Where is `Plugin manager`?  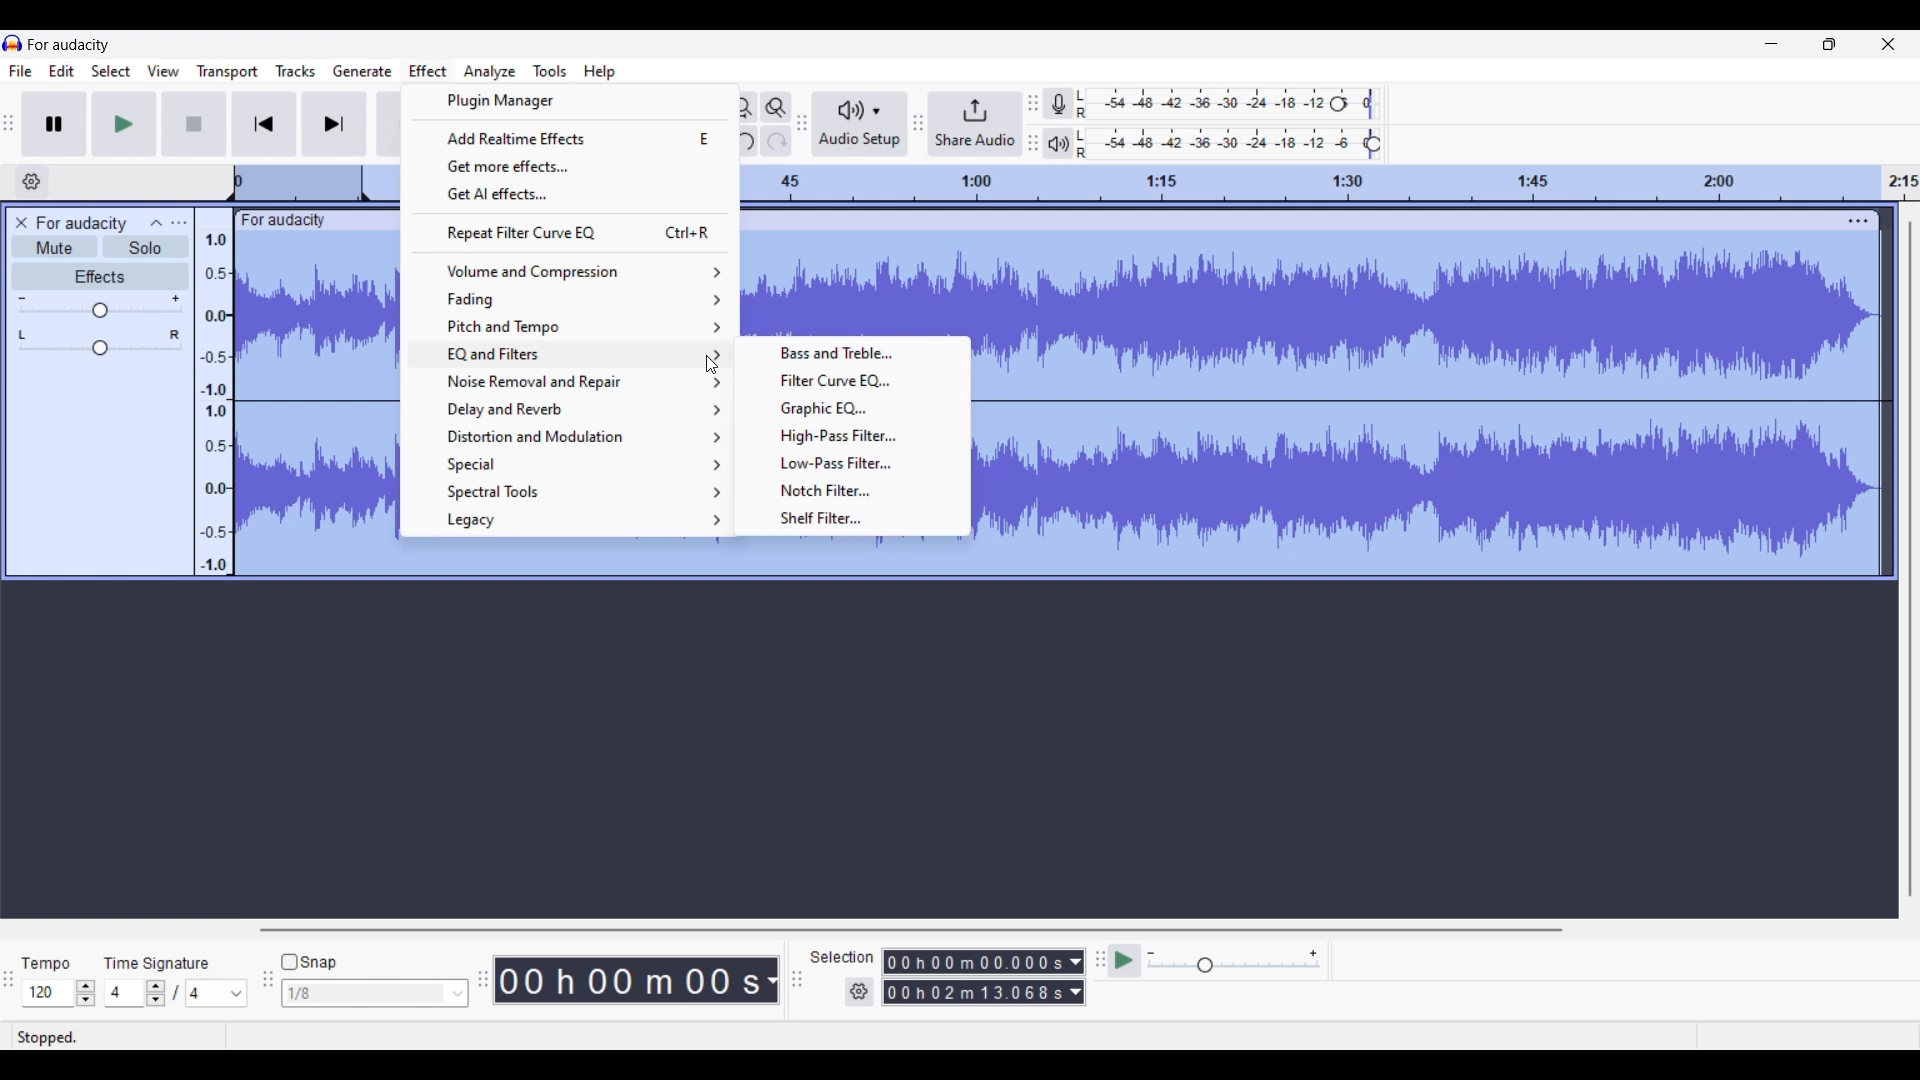 Plugin manager is located at coordinates (569, 102).